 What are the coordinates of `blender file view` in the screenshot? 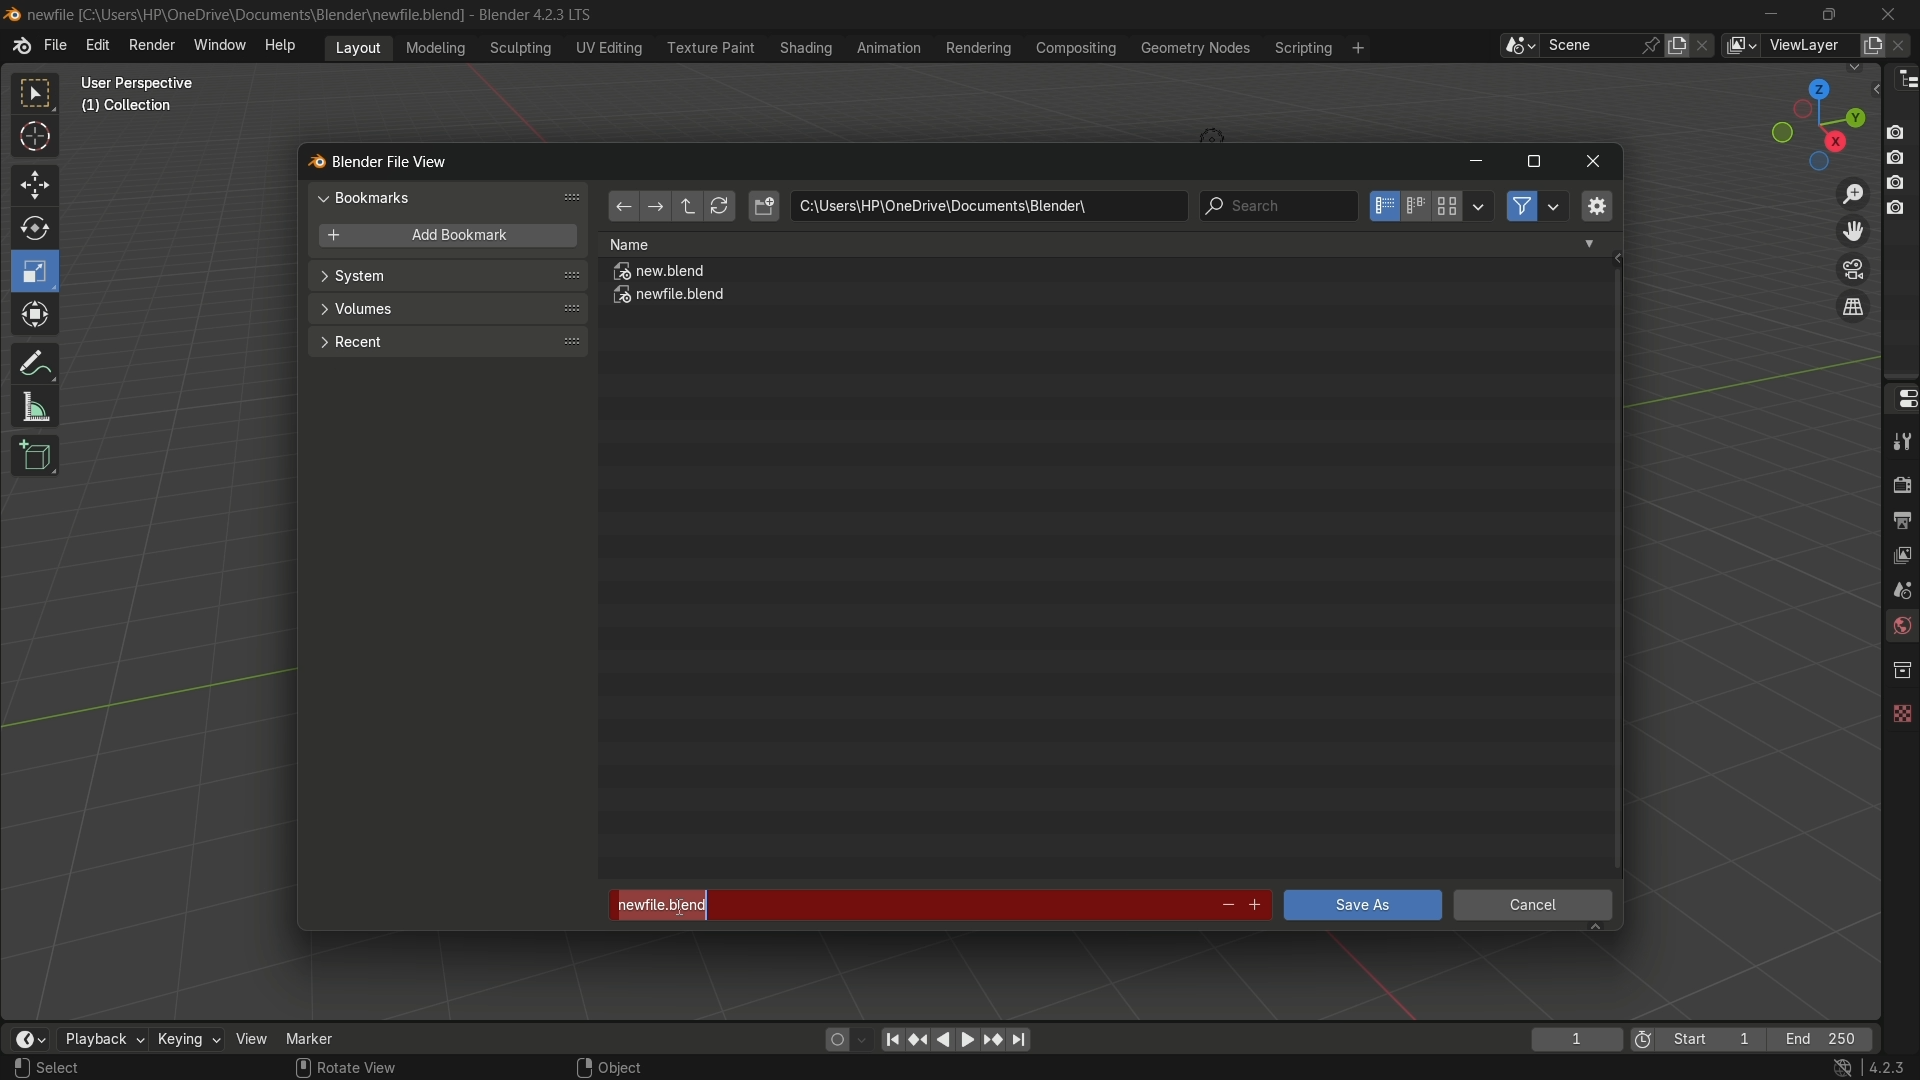 It's located at (393, 160).